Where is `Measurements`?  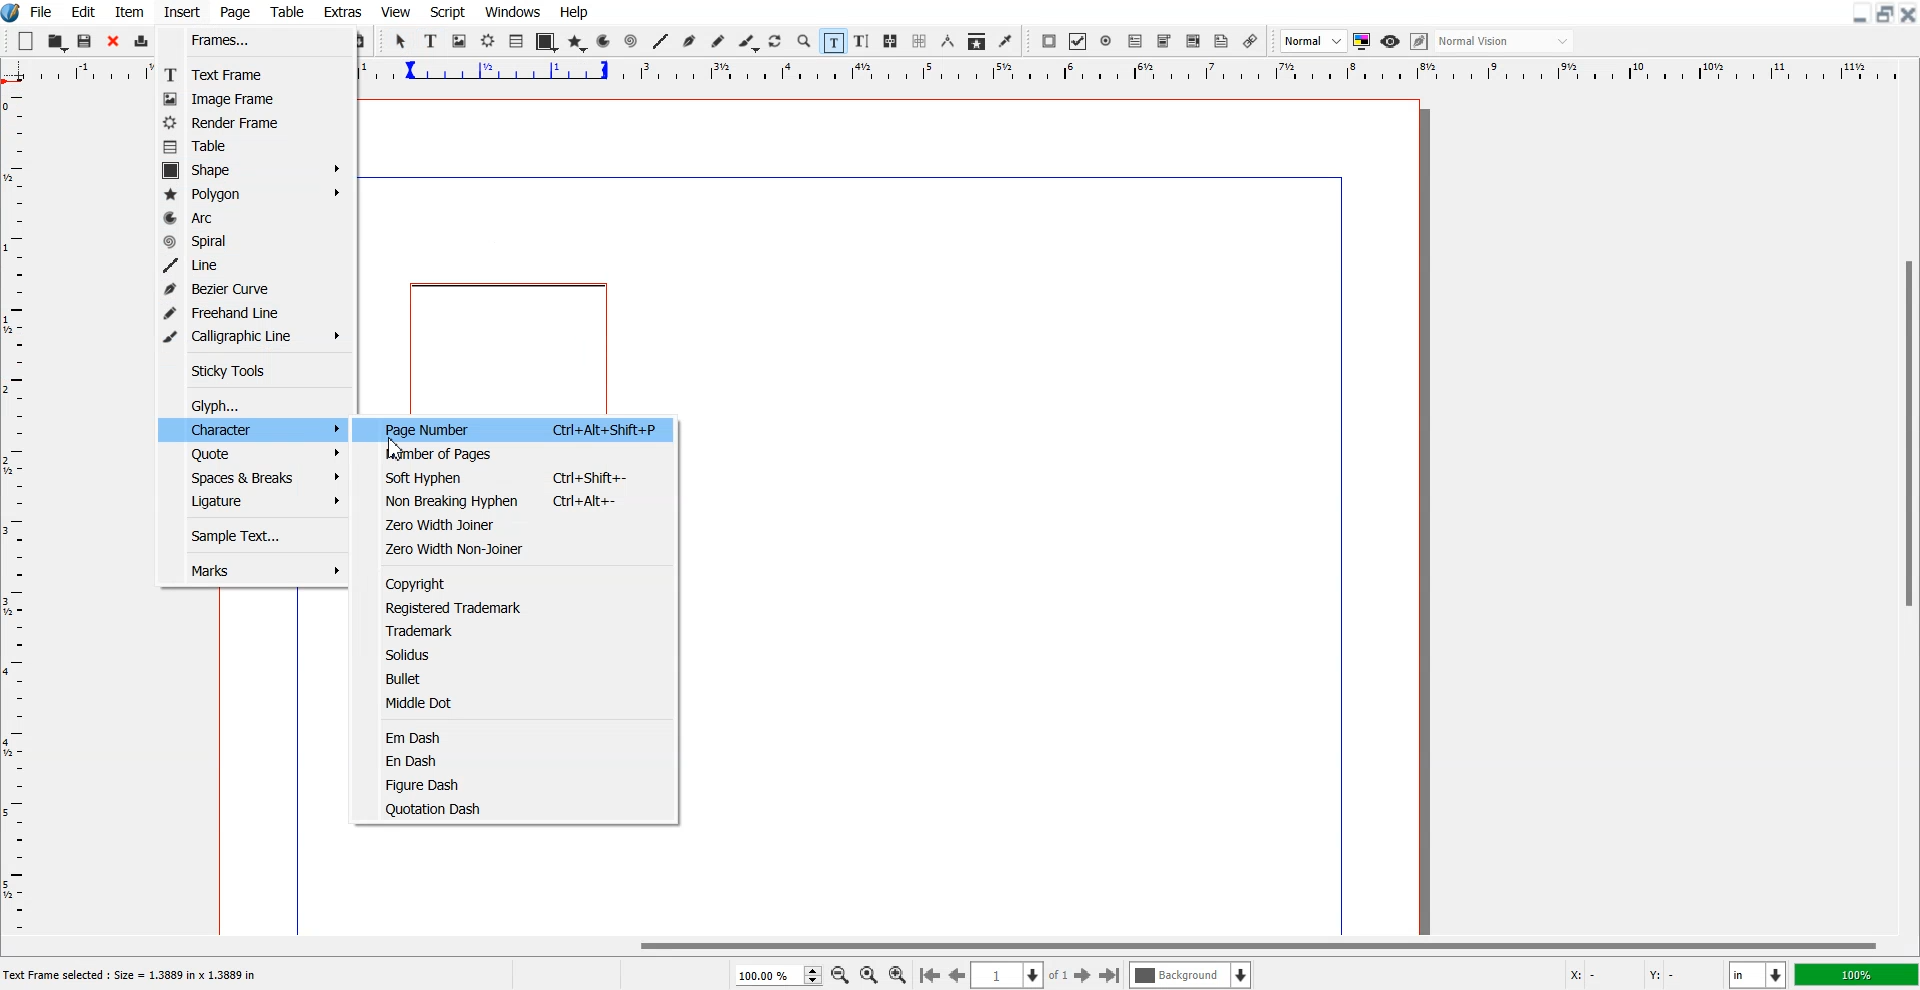
Measurements is located at coordinates (949, 41).